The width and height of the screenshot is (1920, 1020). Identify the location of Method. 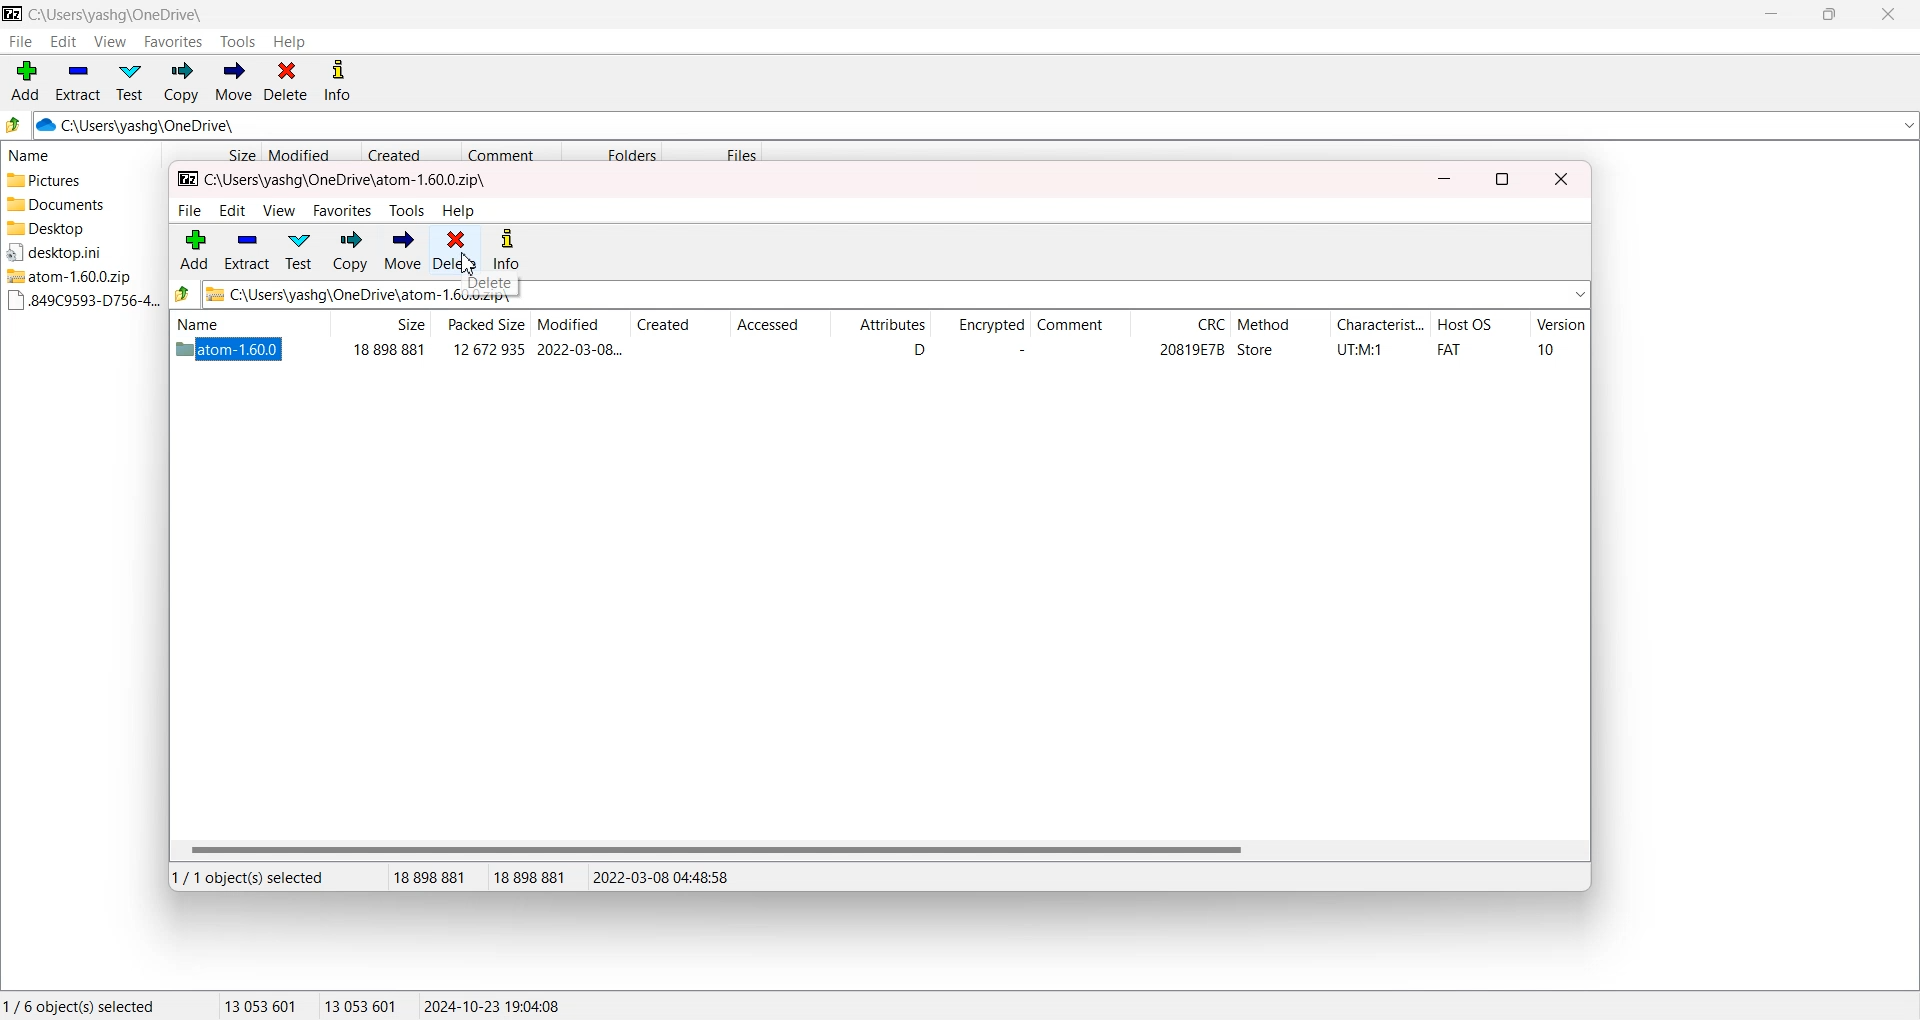
(1279, 326).